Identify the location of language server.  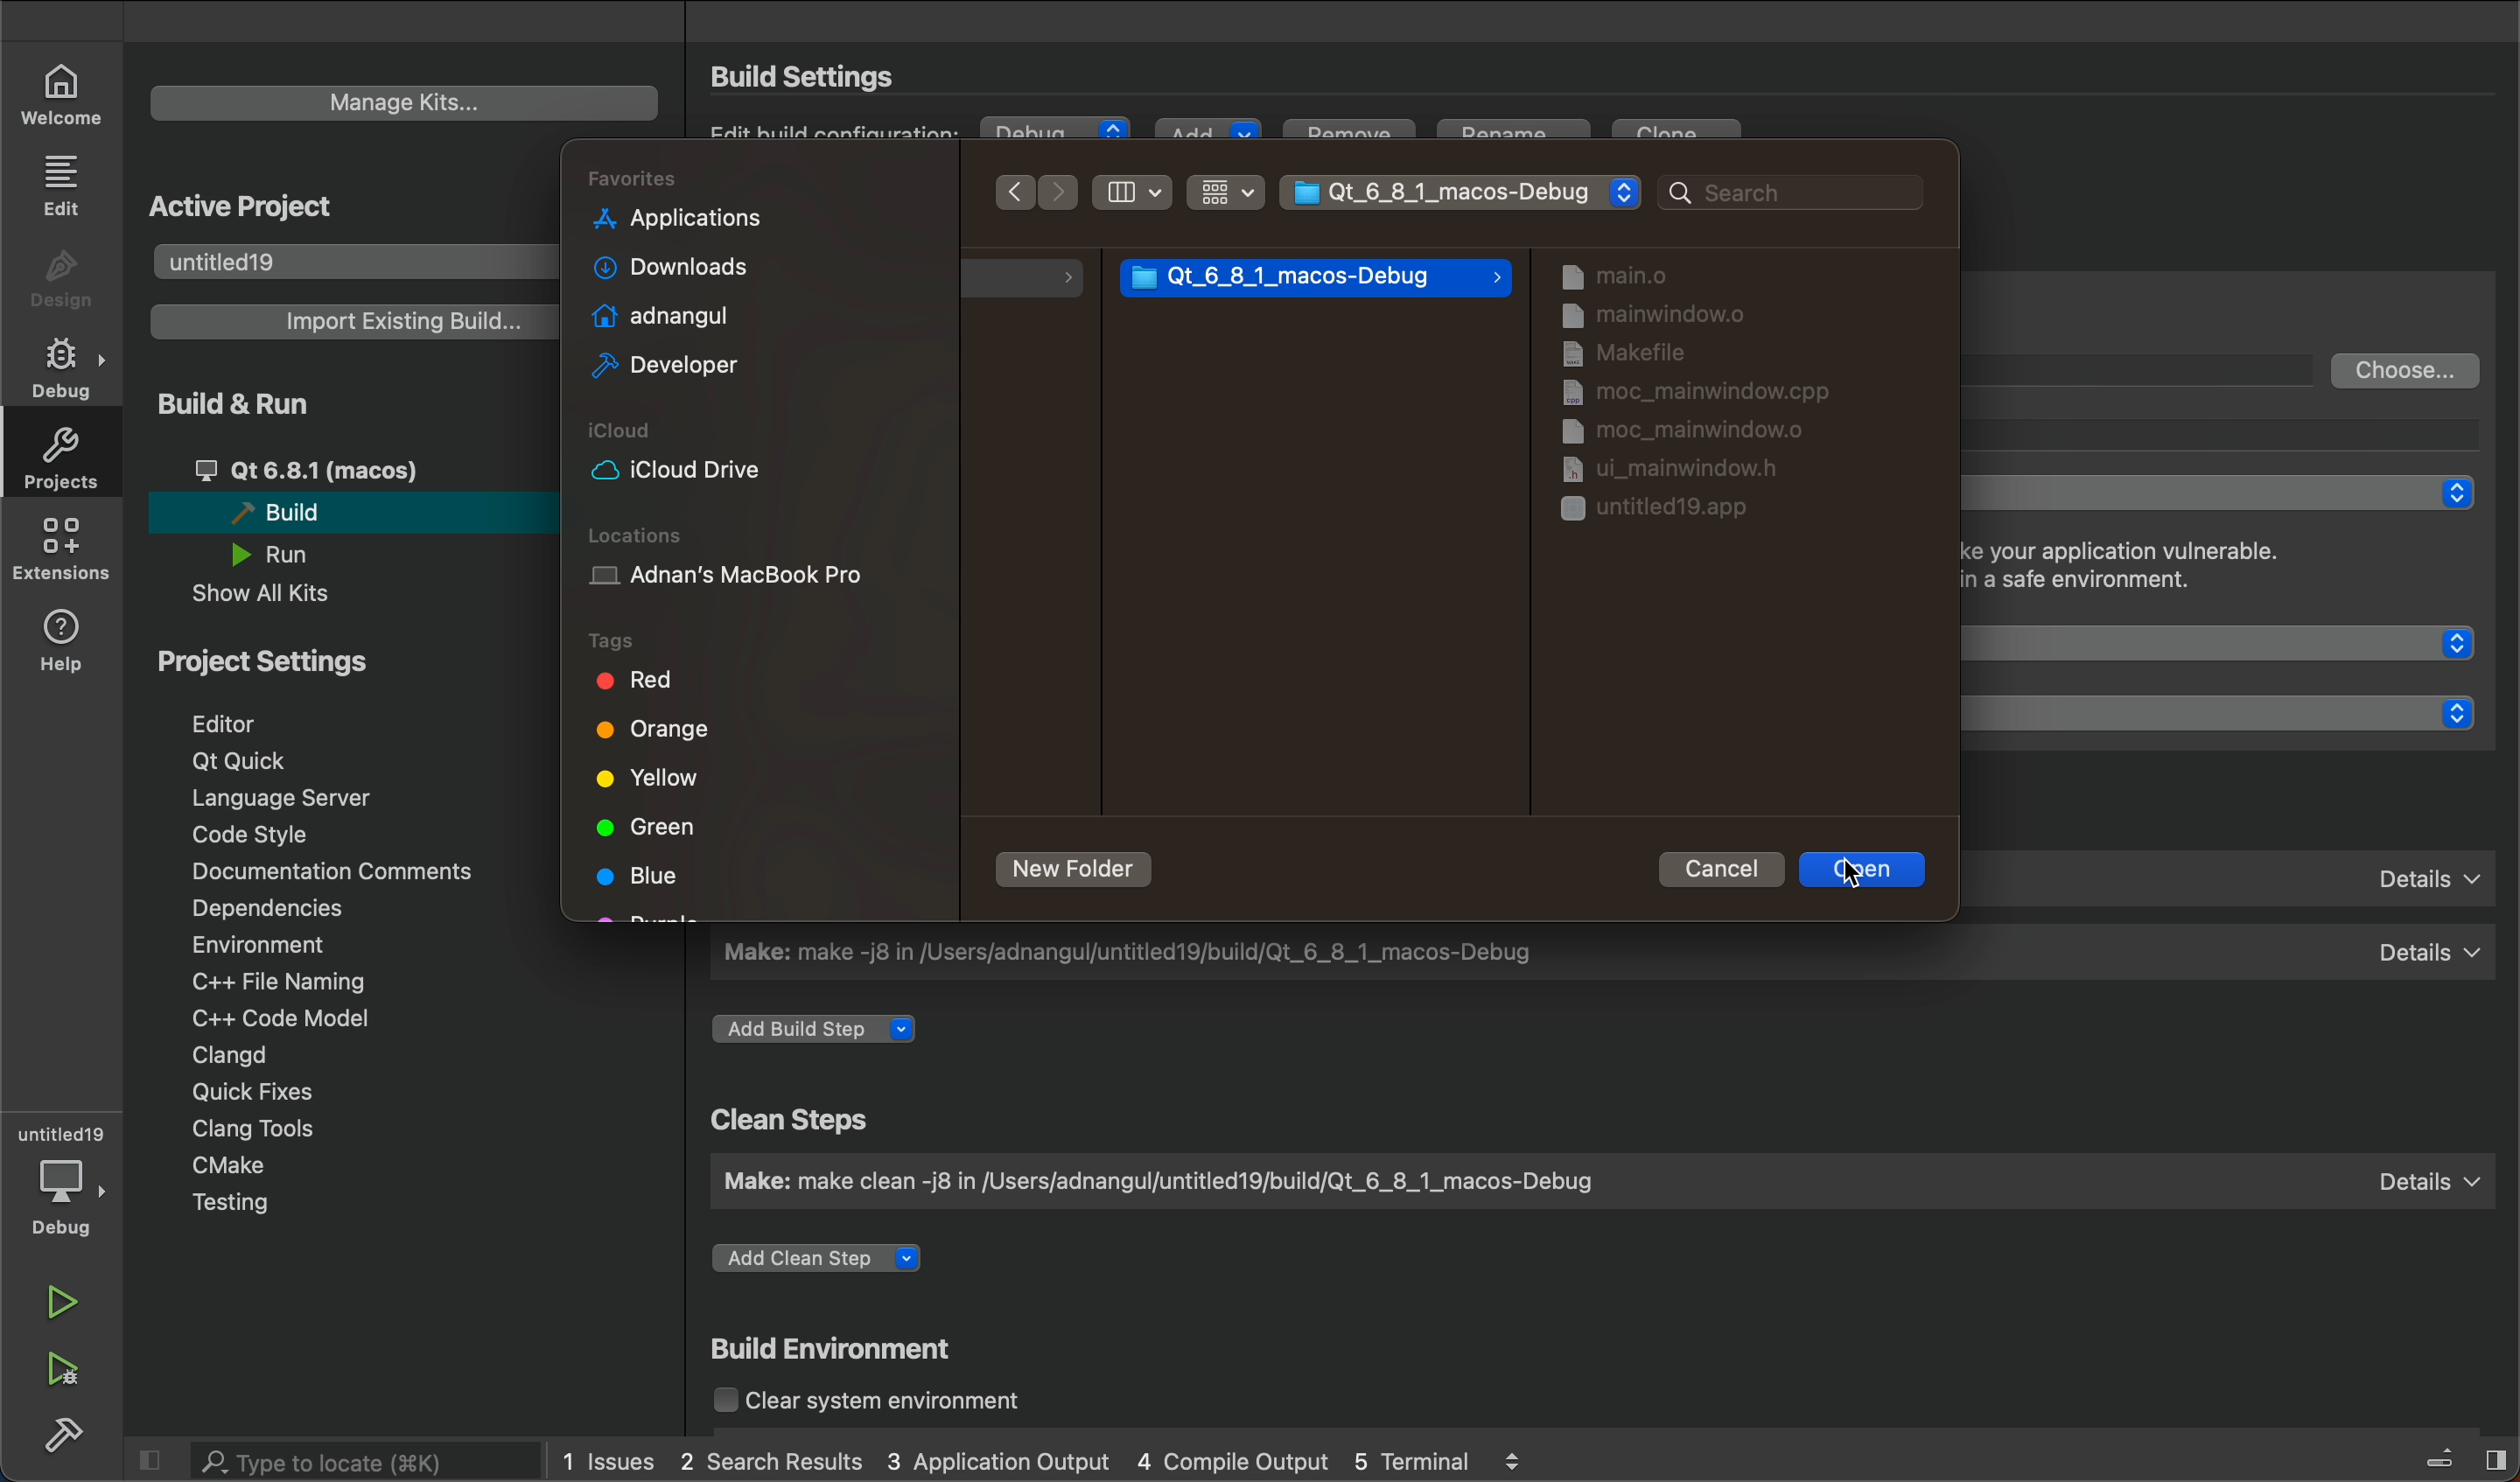
(301, 797).